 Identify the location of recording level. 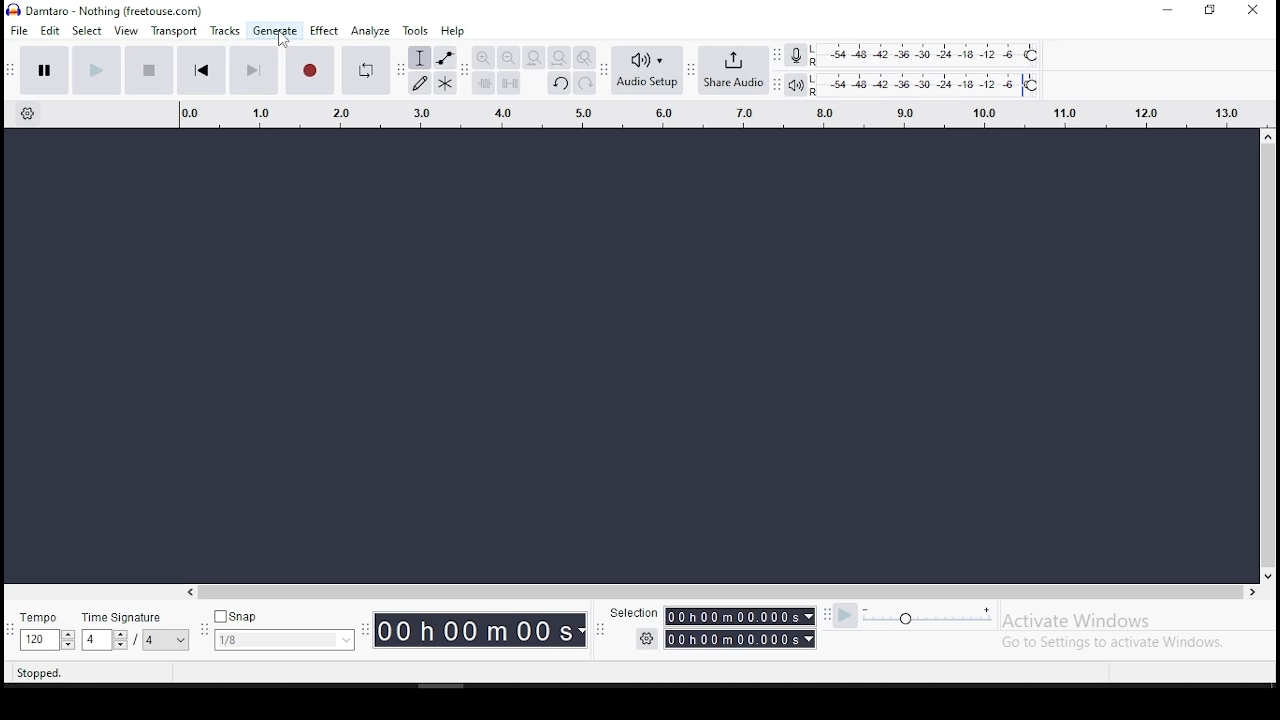
(932, 55).